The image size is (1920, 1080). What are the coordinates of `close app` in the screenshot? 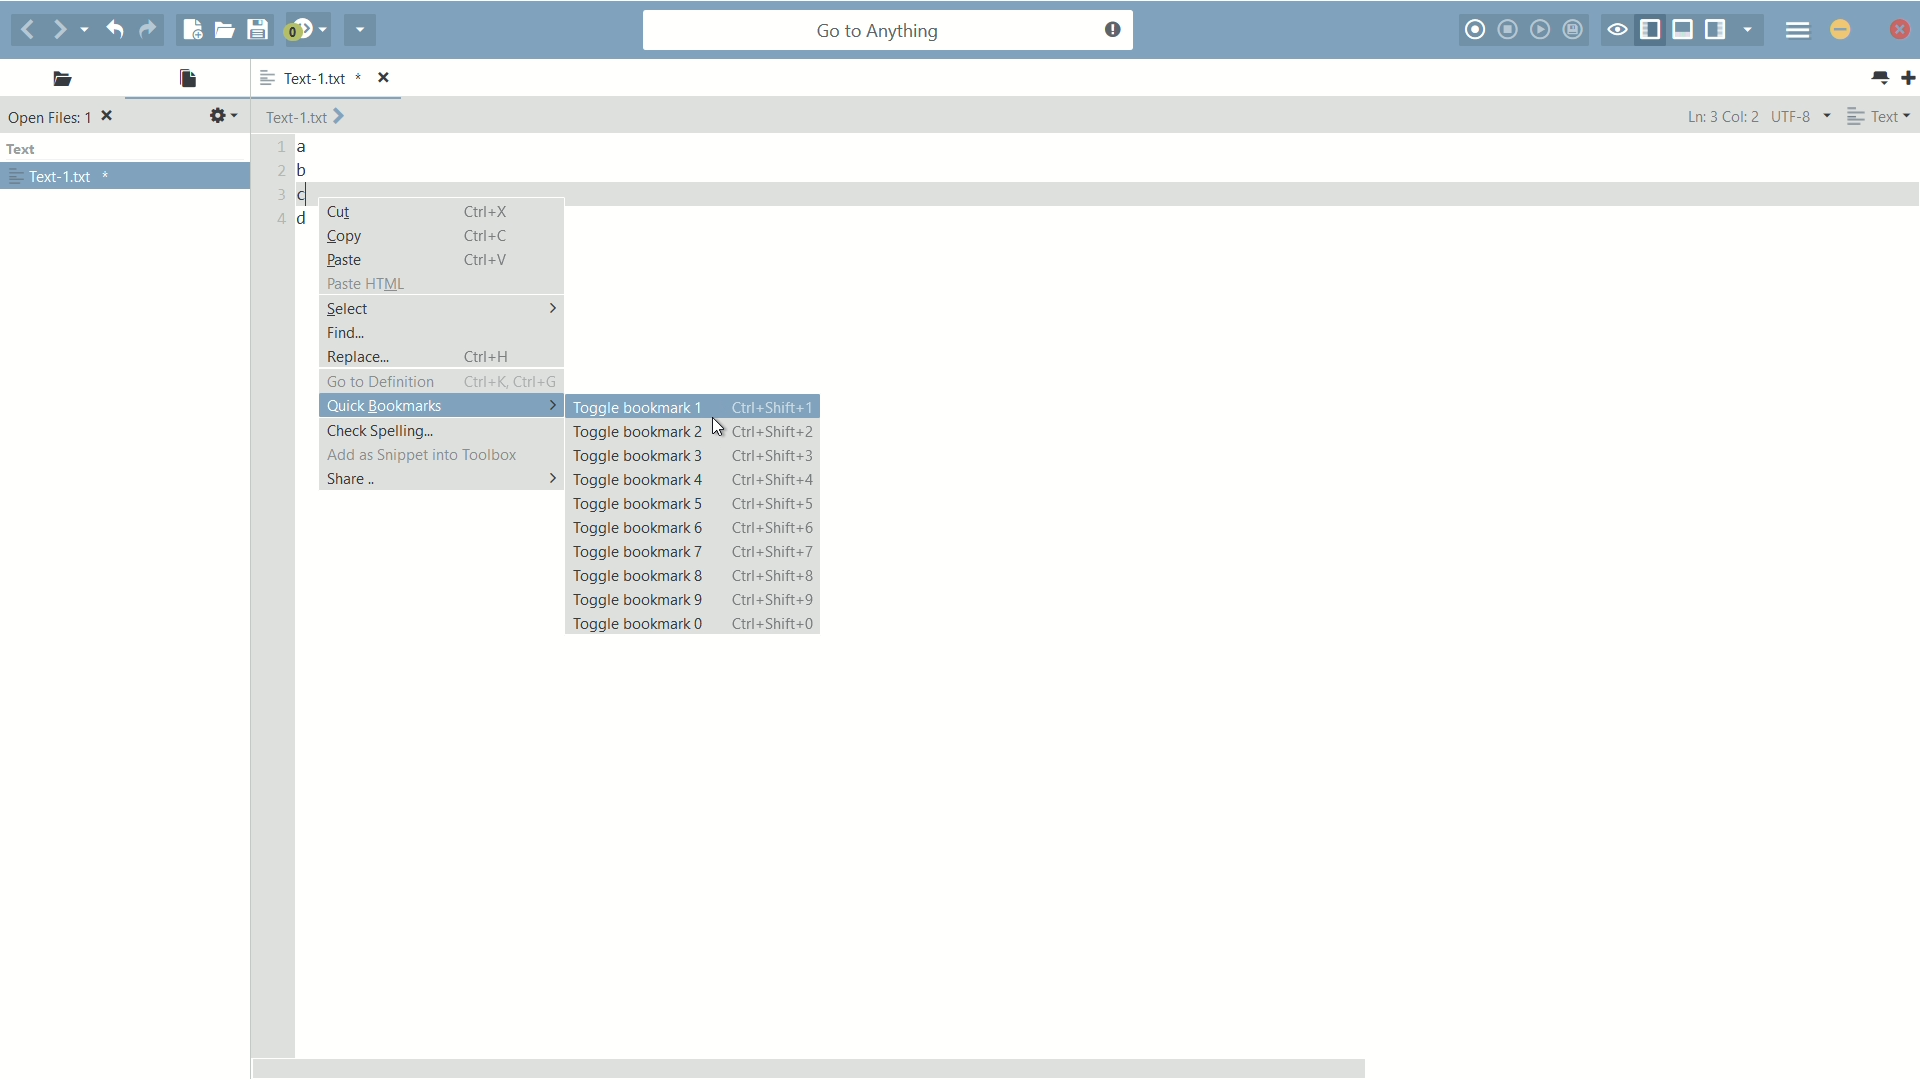 It's located at (1839, 28).